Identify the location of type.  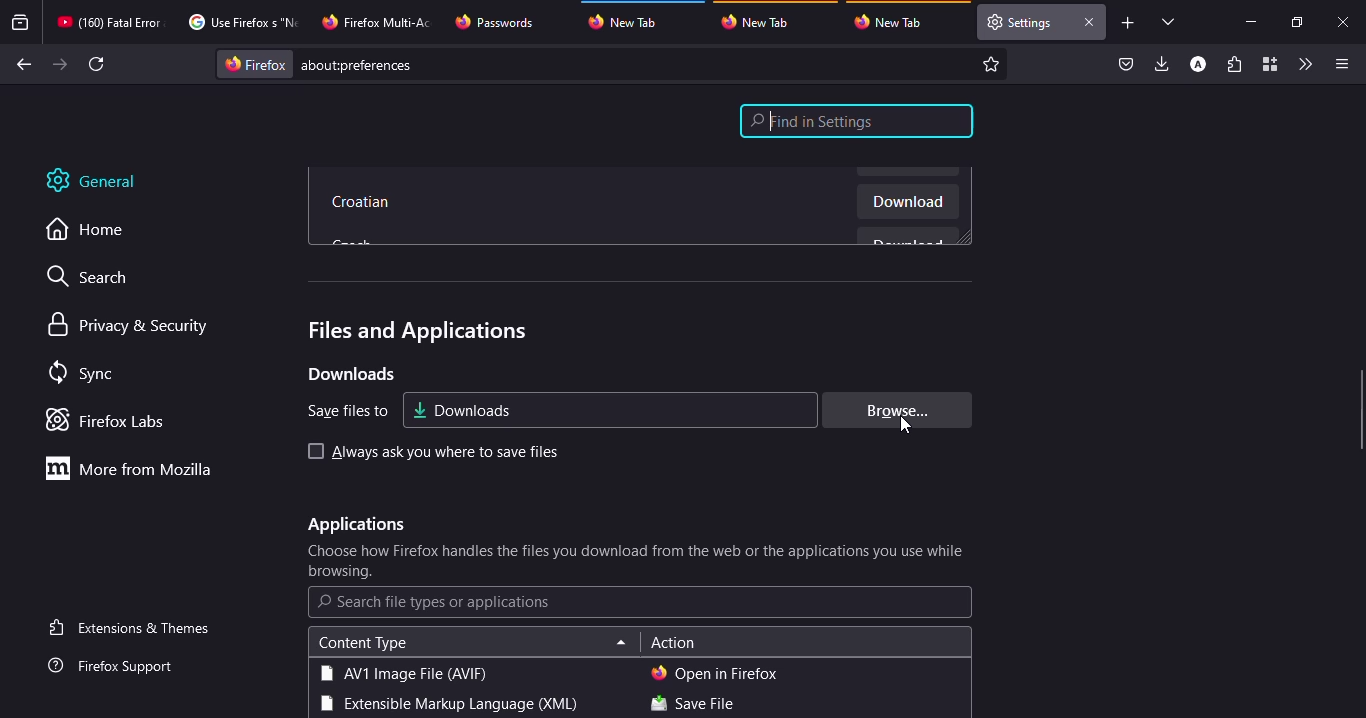
(446, 705).